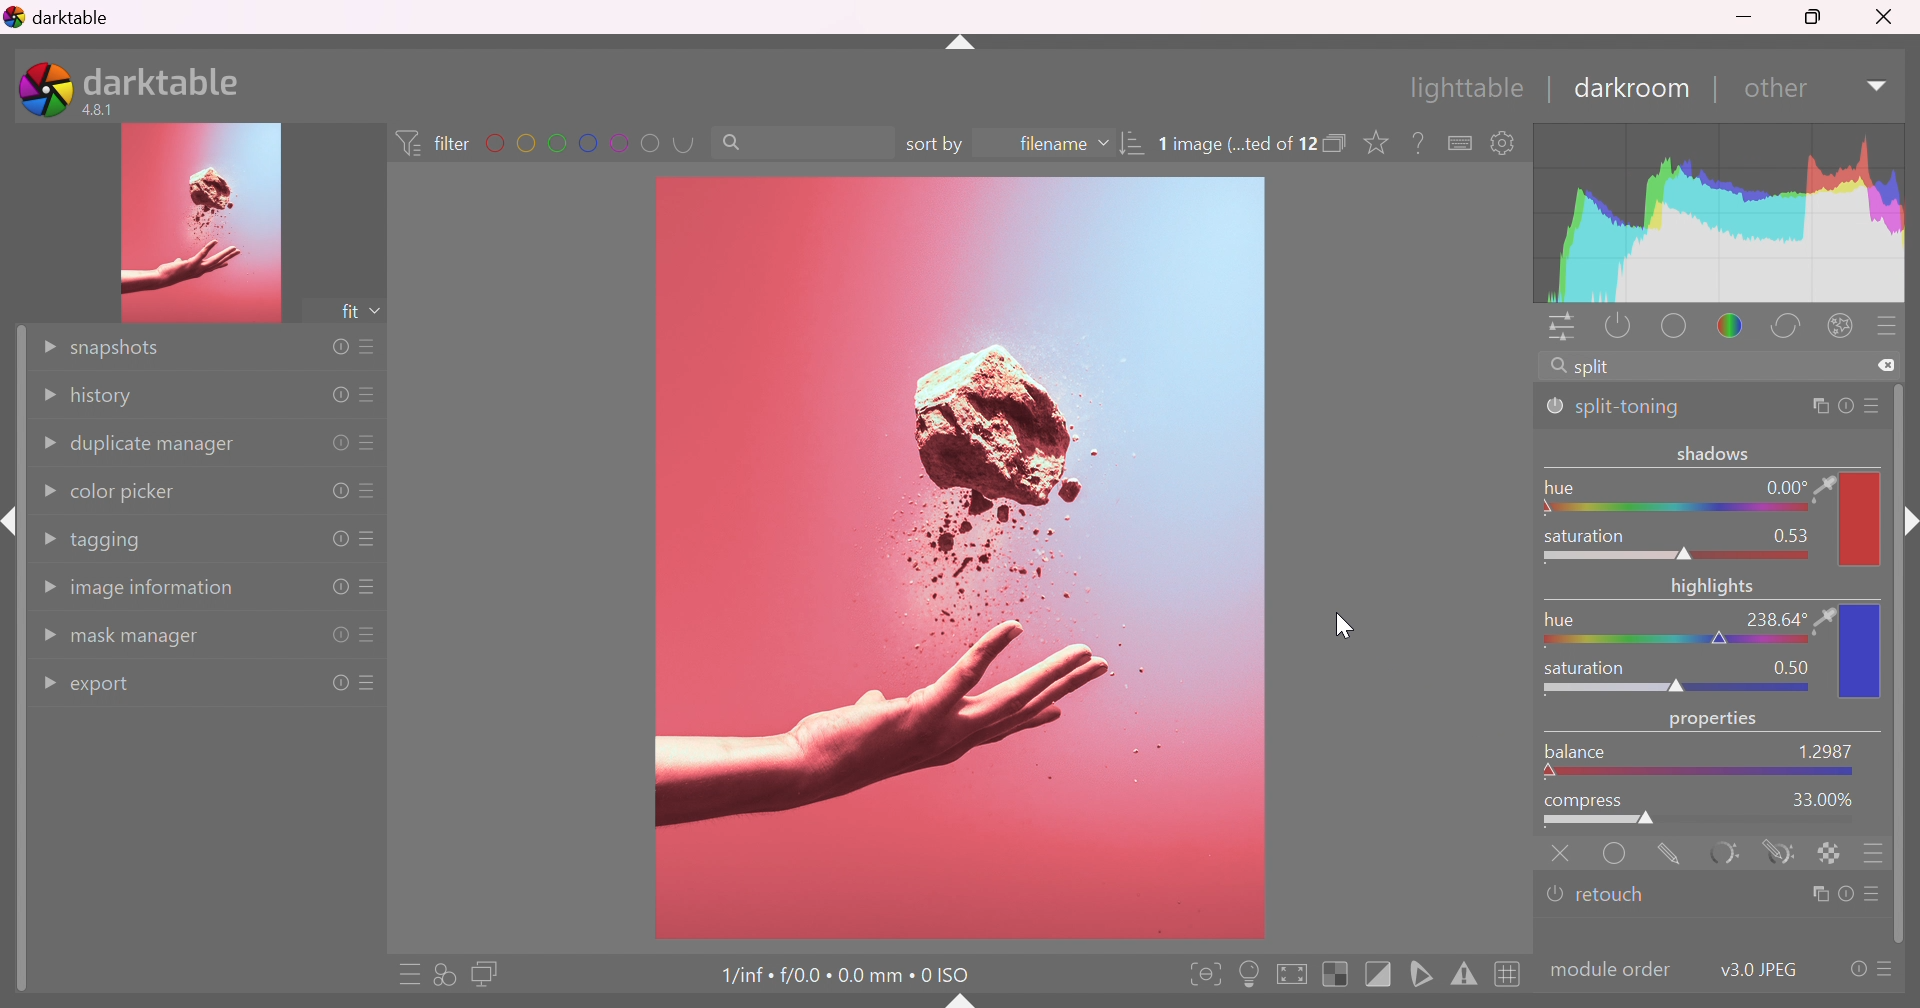 The width and height of the screenshot is (1920, 1008). Describe the element at coordinates (1503, 145) in the screenshot. I see `show global preferences` at that location.